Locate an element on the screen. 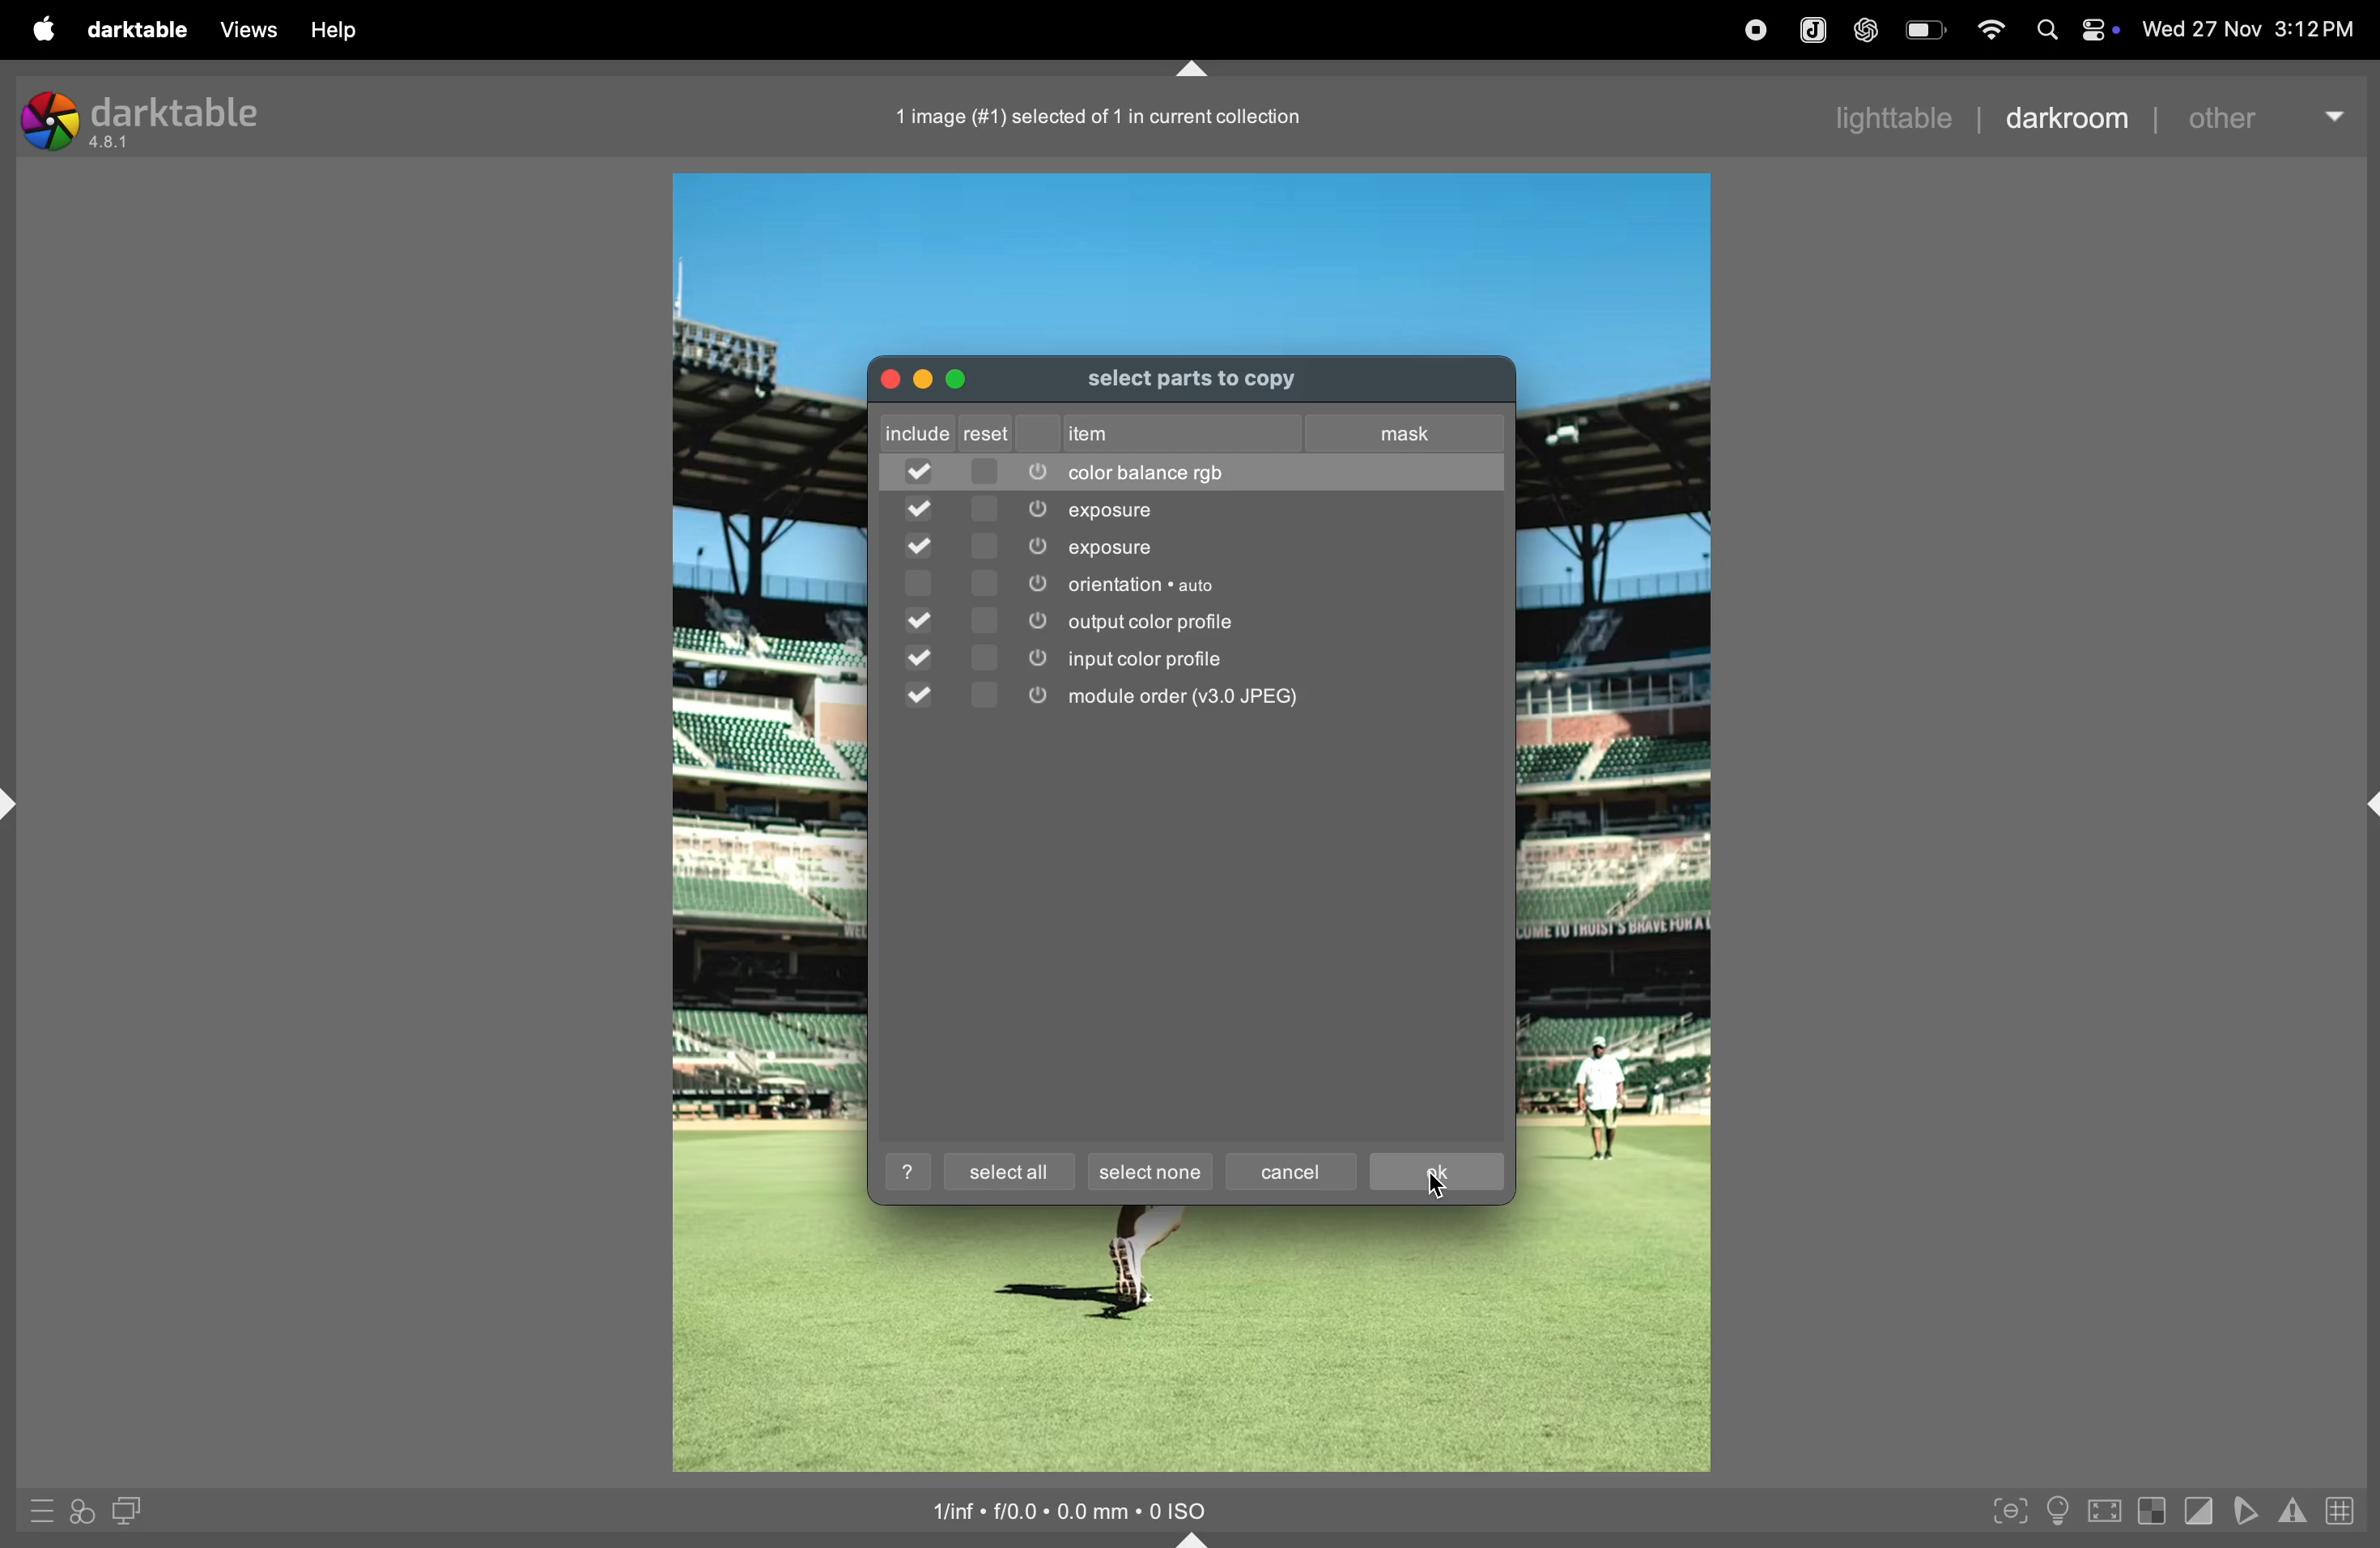 The height and width of the screenshot is (1548, 2380). check box is located at coordinates (920, 474).